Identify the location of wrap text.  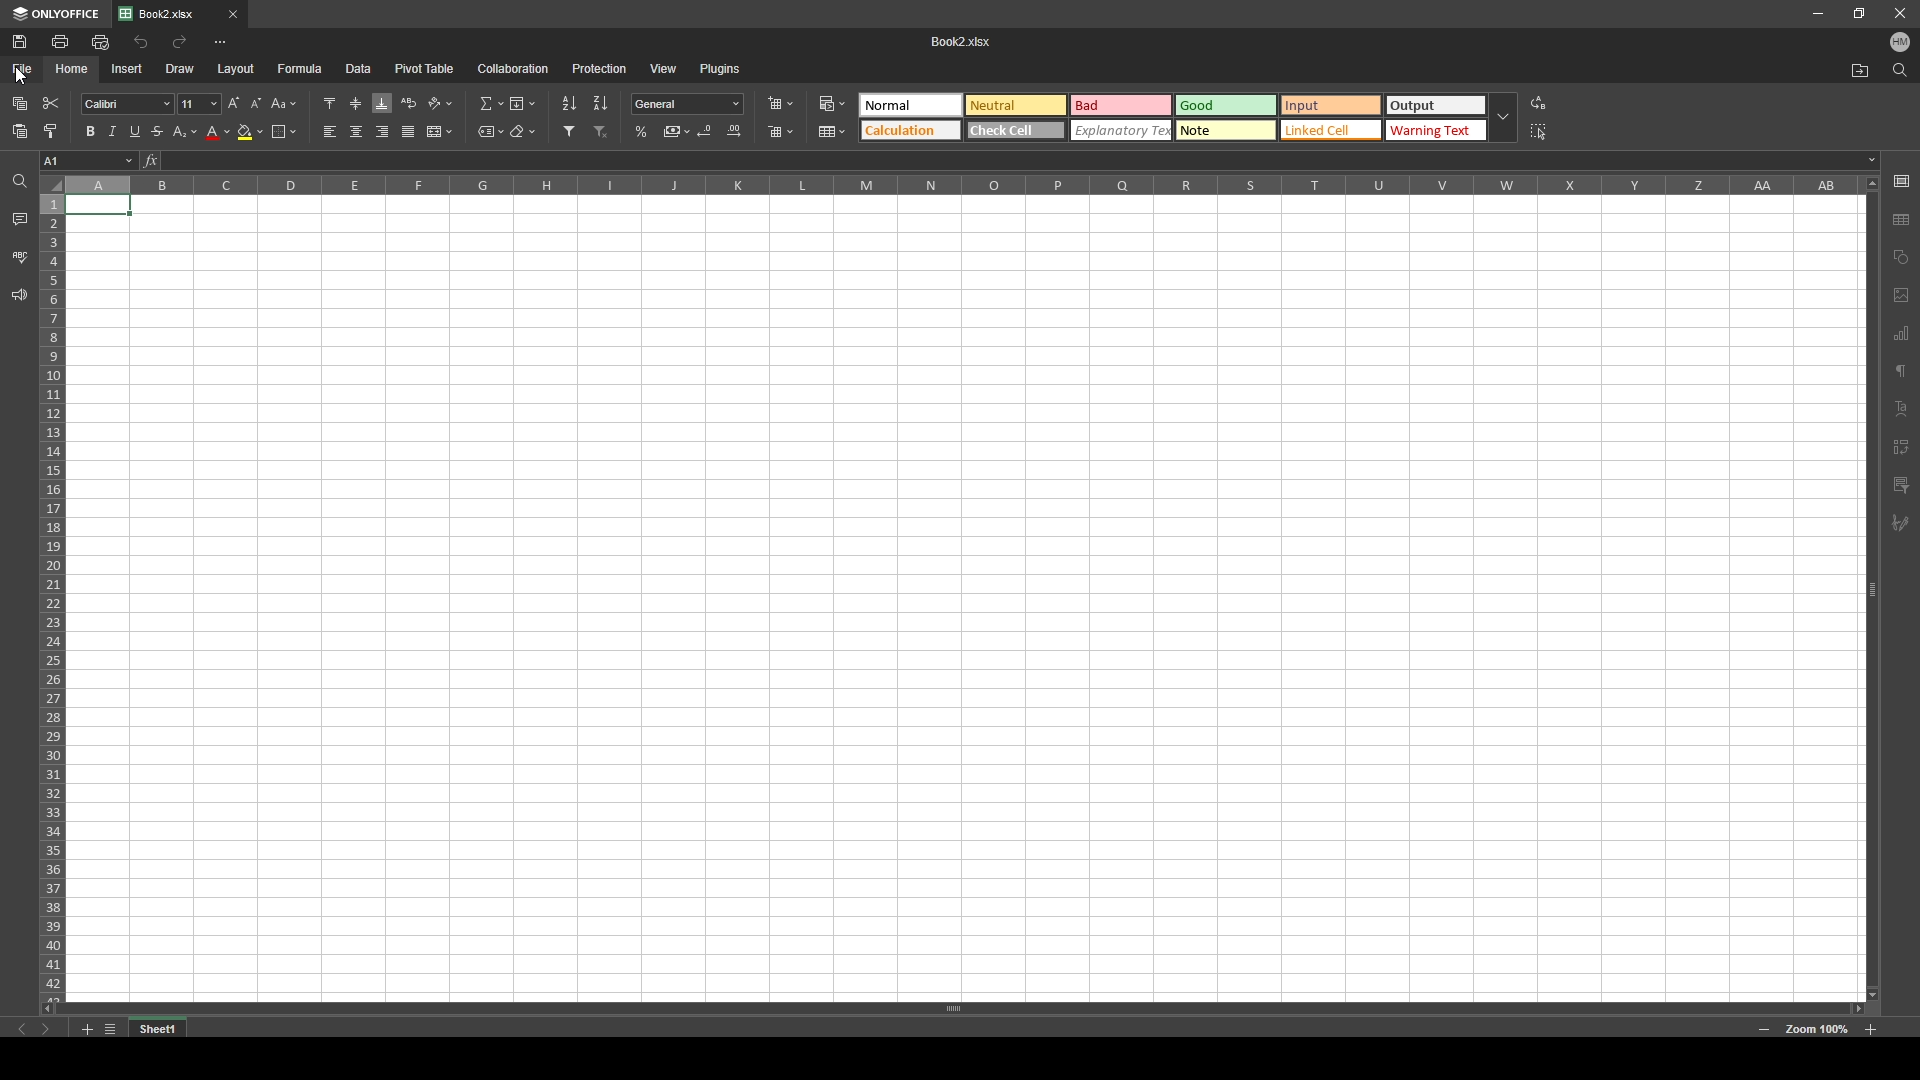
(411, 103).